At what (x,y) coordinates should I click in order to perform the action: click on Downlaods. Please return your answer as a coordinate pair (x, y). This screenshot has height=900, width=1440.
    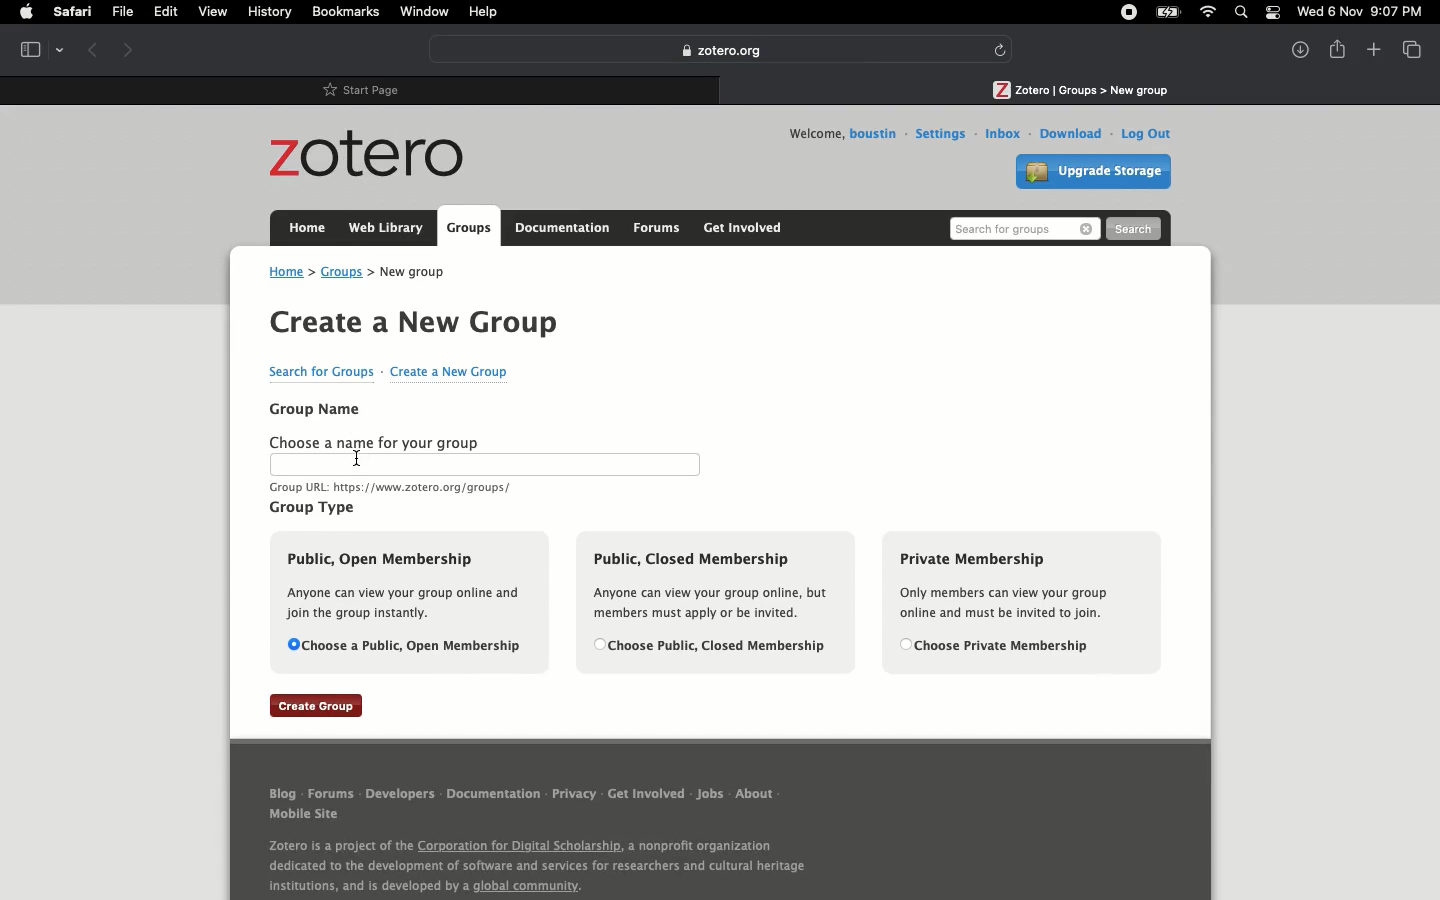
    Looking at the image, I should click on (1294, 48).